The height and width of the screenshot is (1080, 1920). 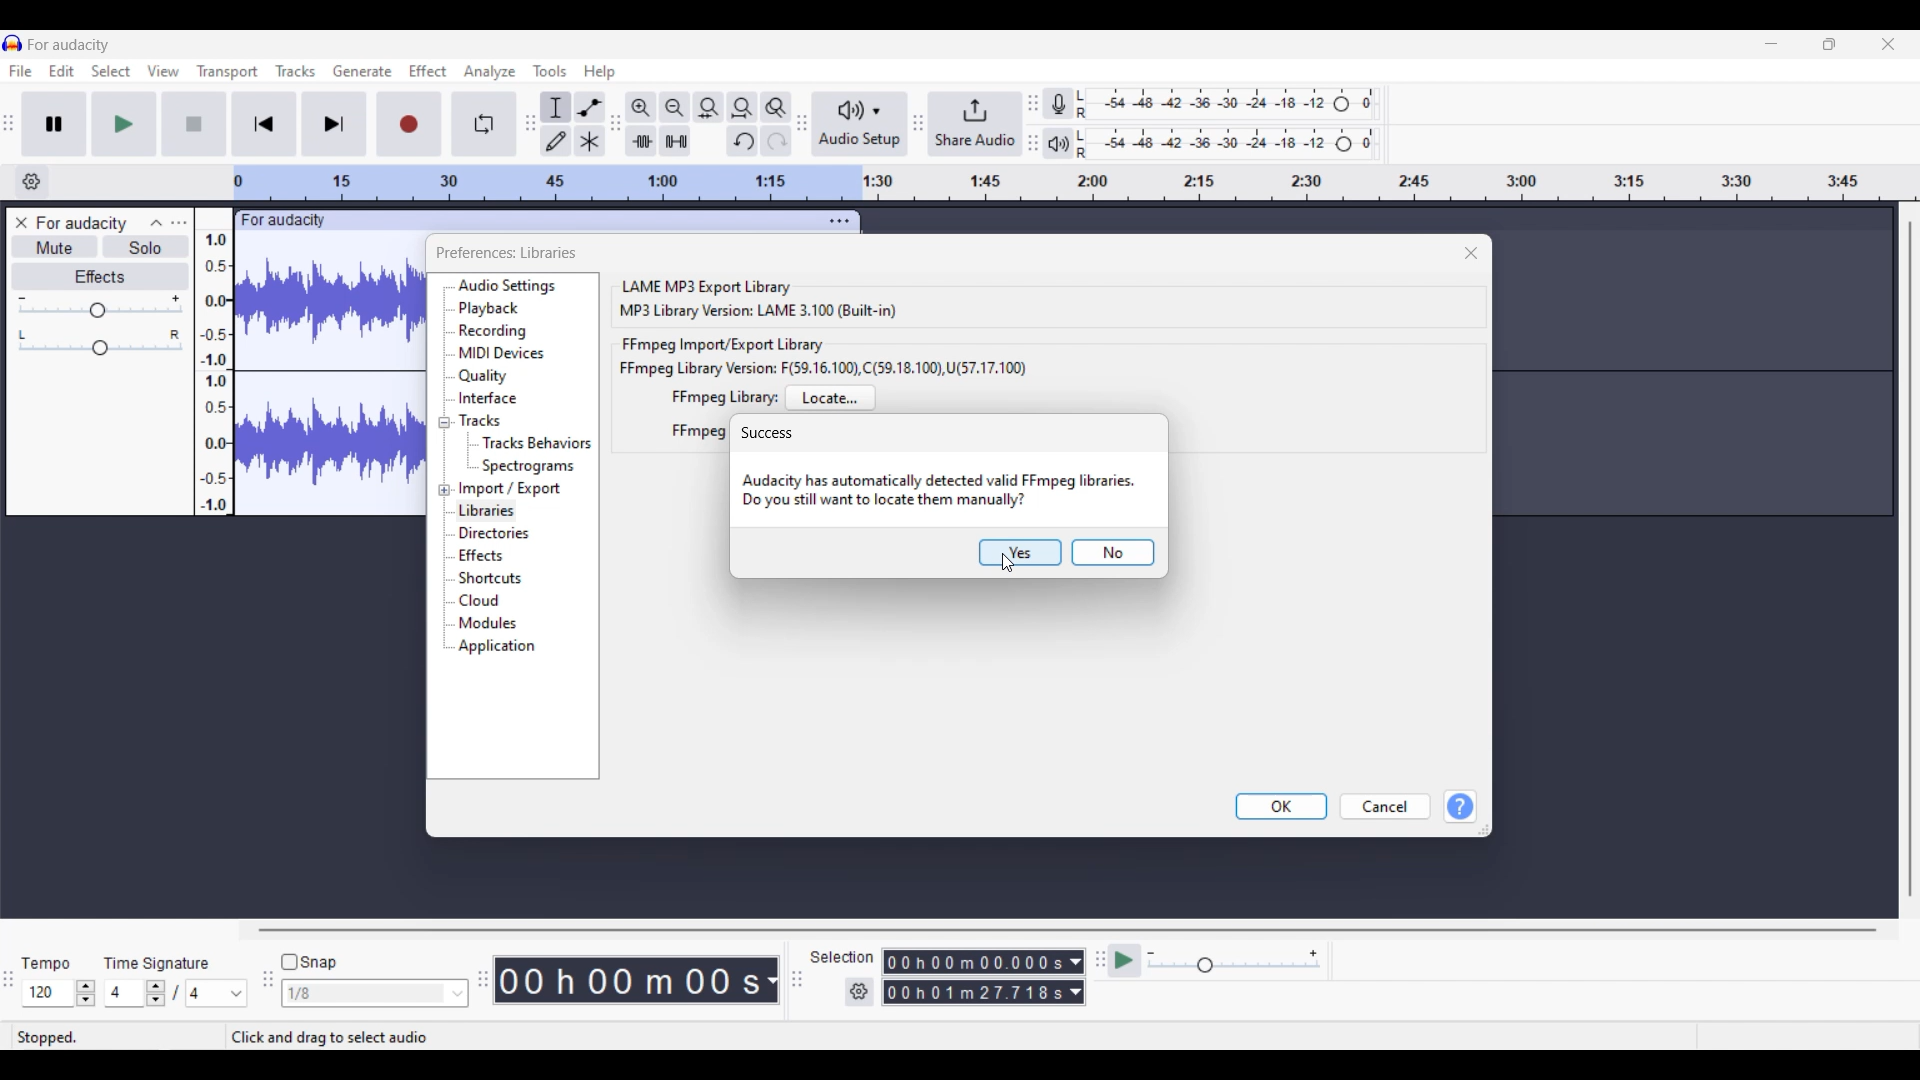 I want to click on Tracks behaviours , so click(x=537, y=444).